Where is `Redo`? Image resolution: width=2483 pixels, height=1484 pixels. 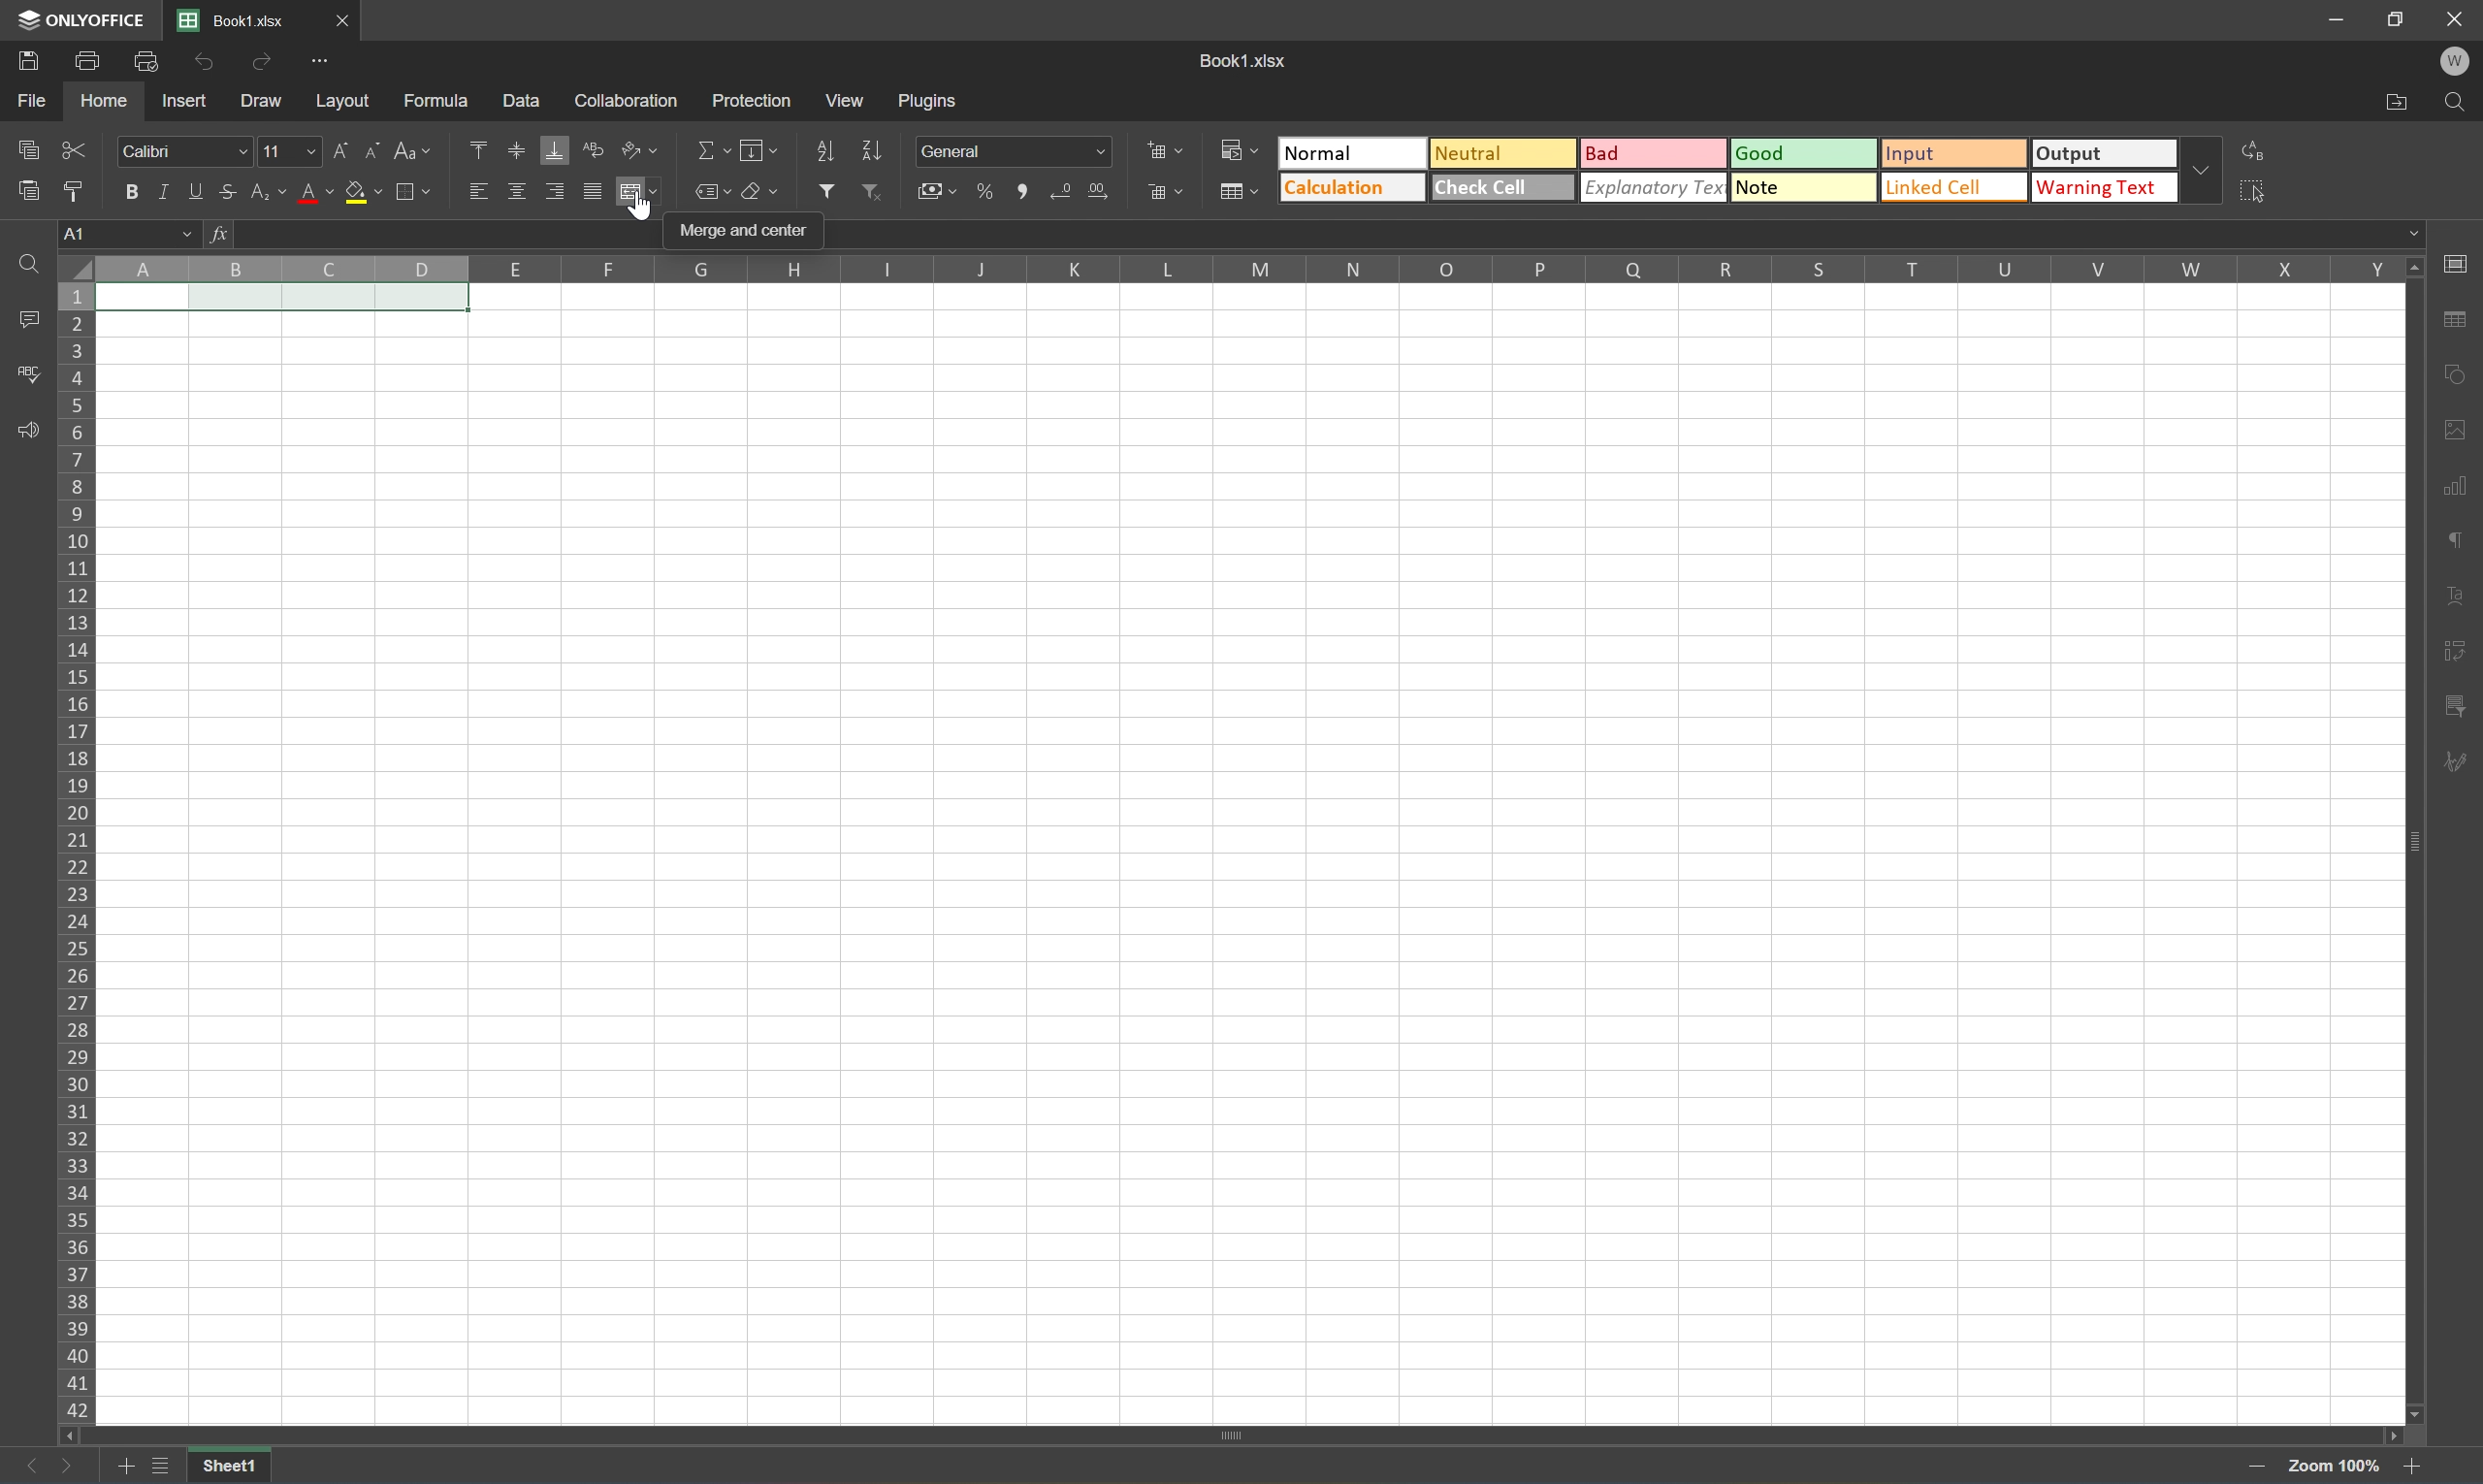 Redo is located at coordinates (264, 66).